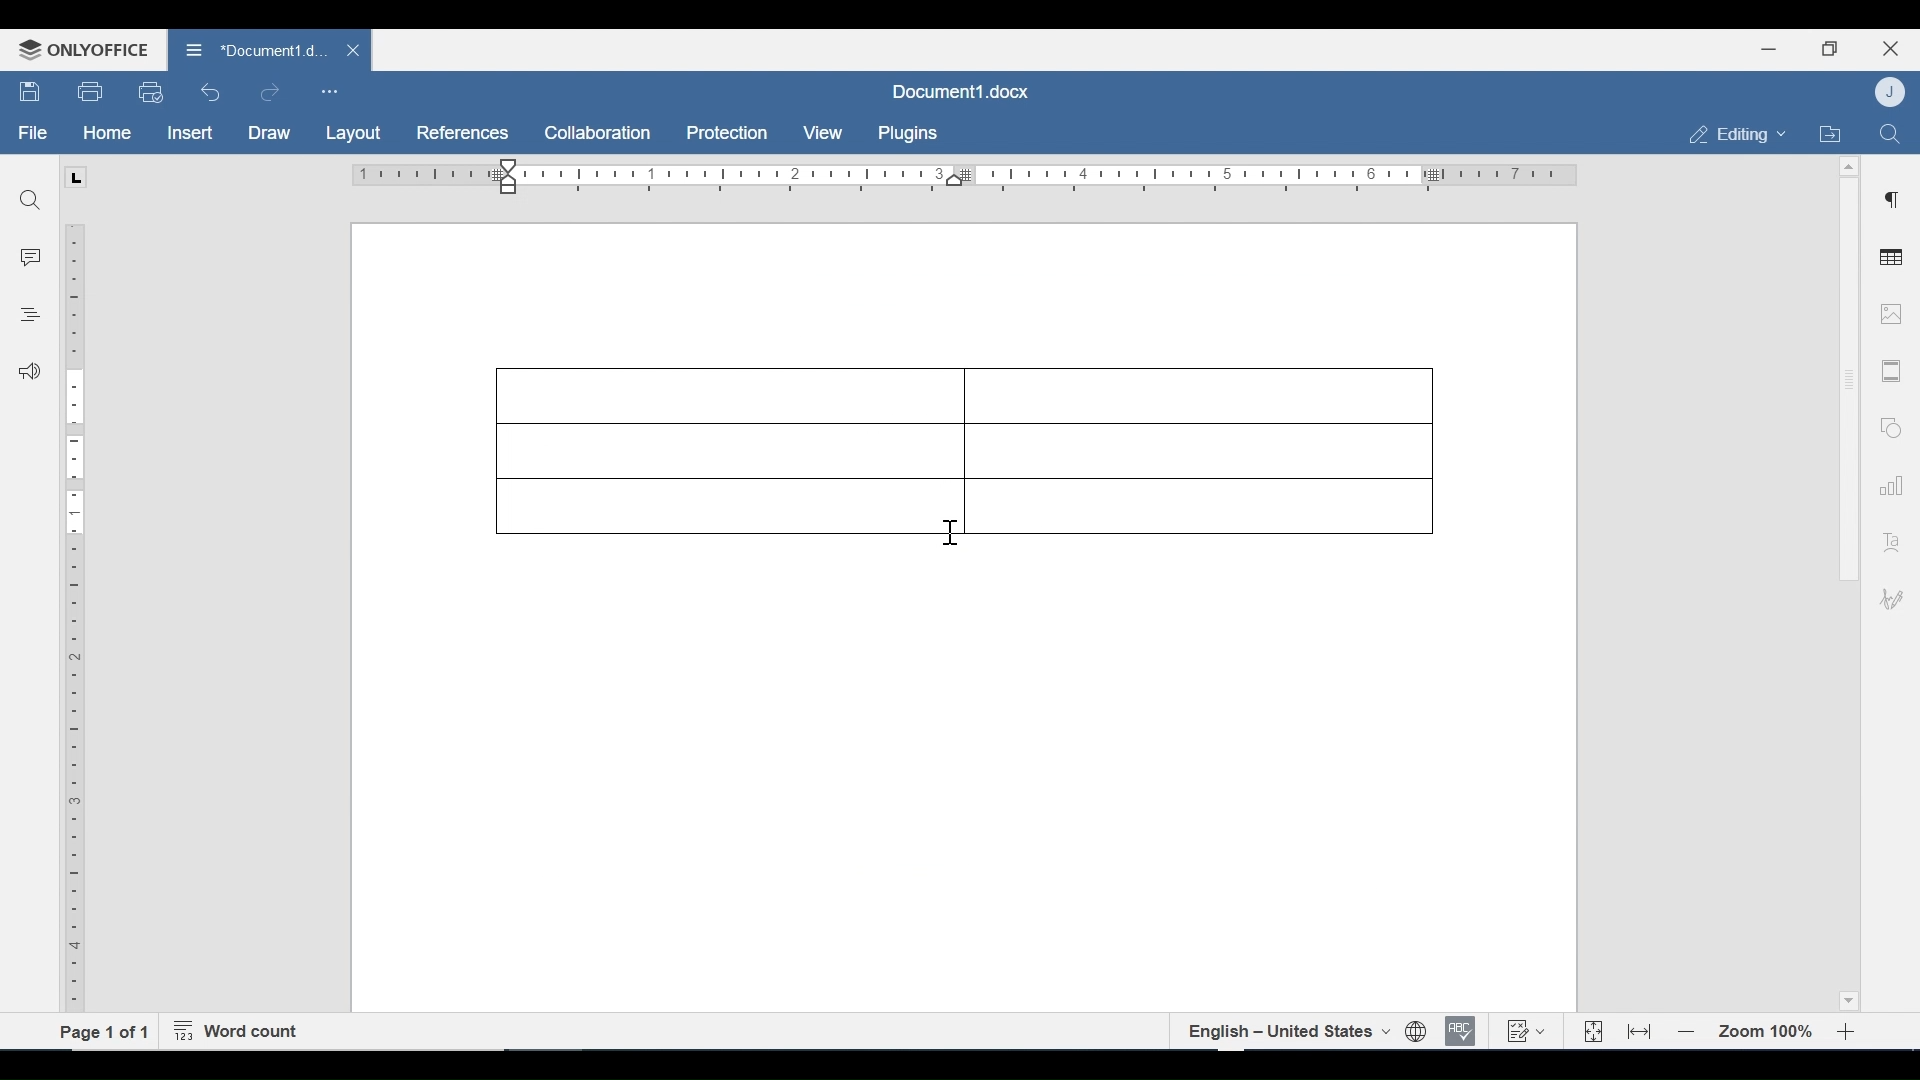 The height and width of the screenshot is (1080, 1920). I want to click on Zoom out, so click(1687, 1033).